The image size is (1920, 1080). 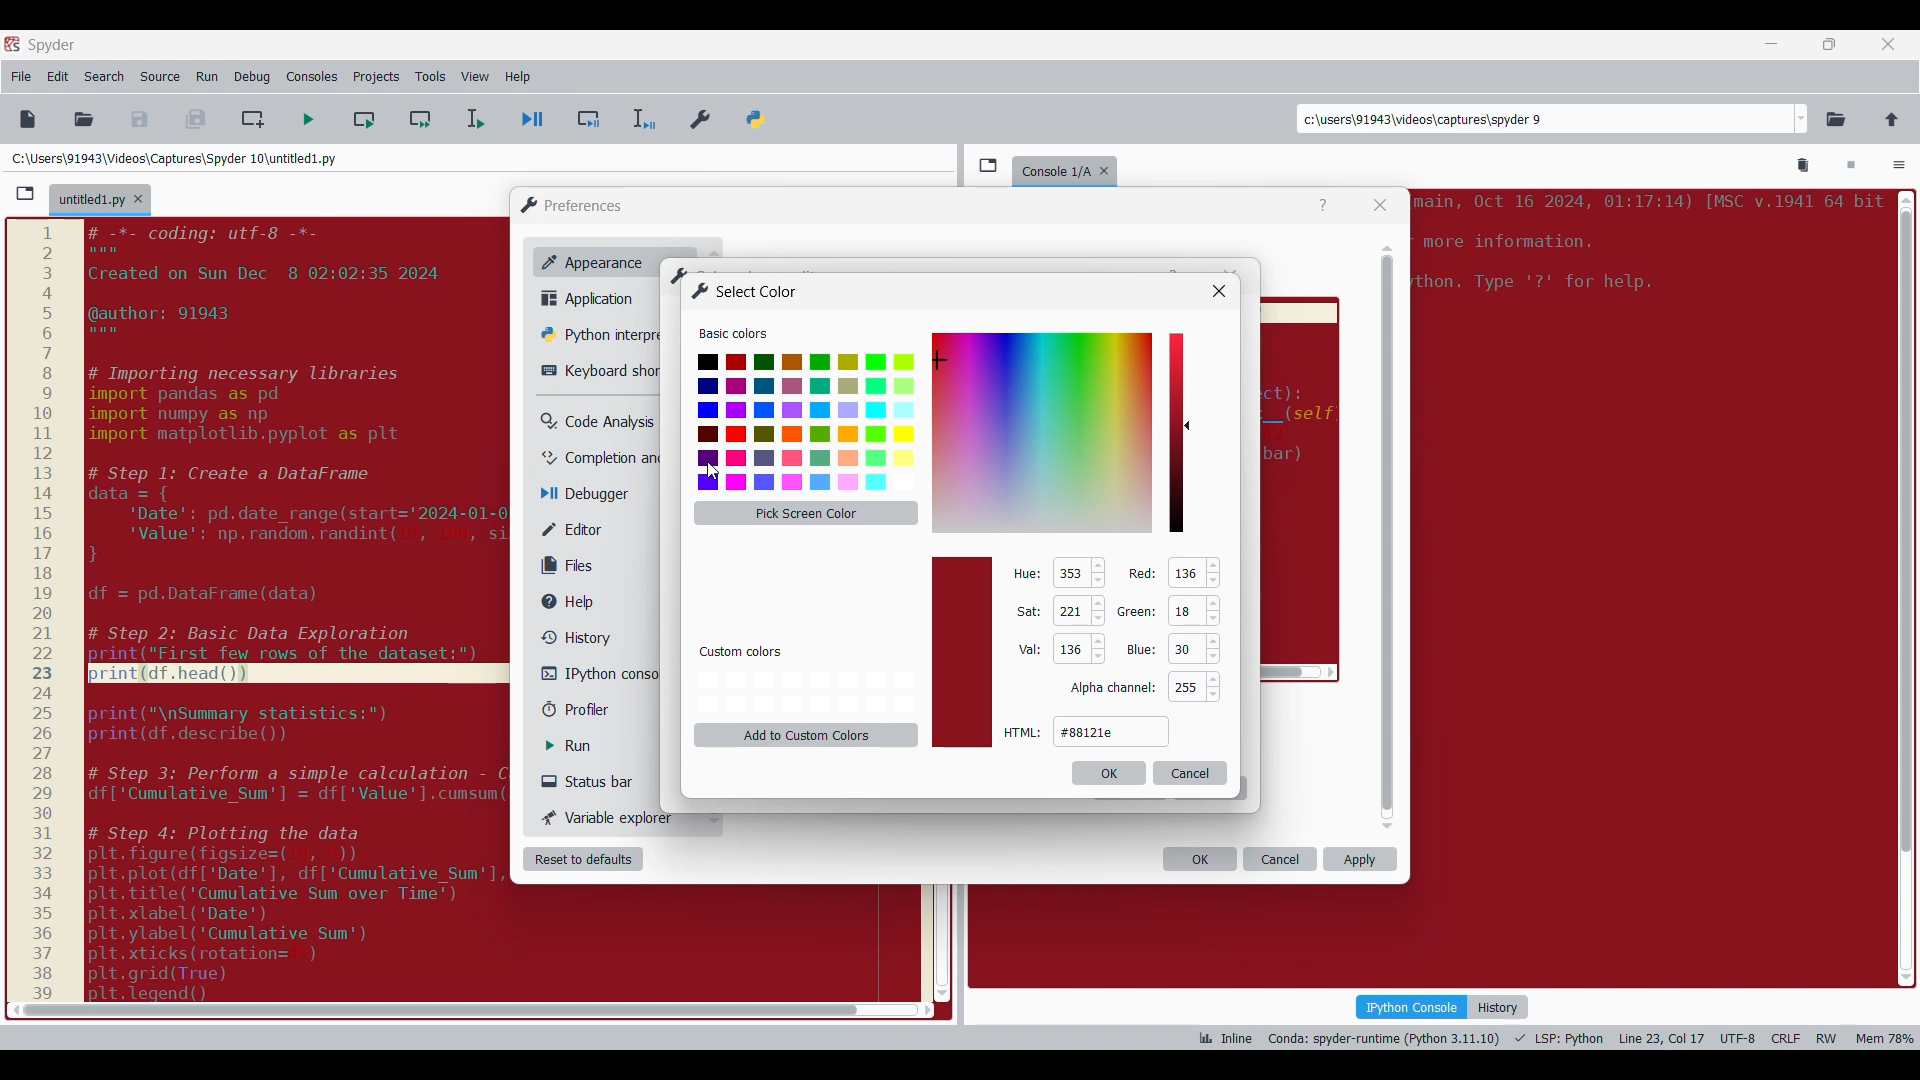 I want to click on val, so click(x=1028, y=650).